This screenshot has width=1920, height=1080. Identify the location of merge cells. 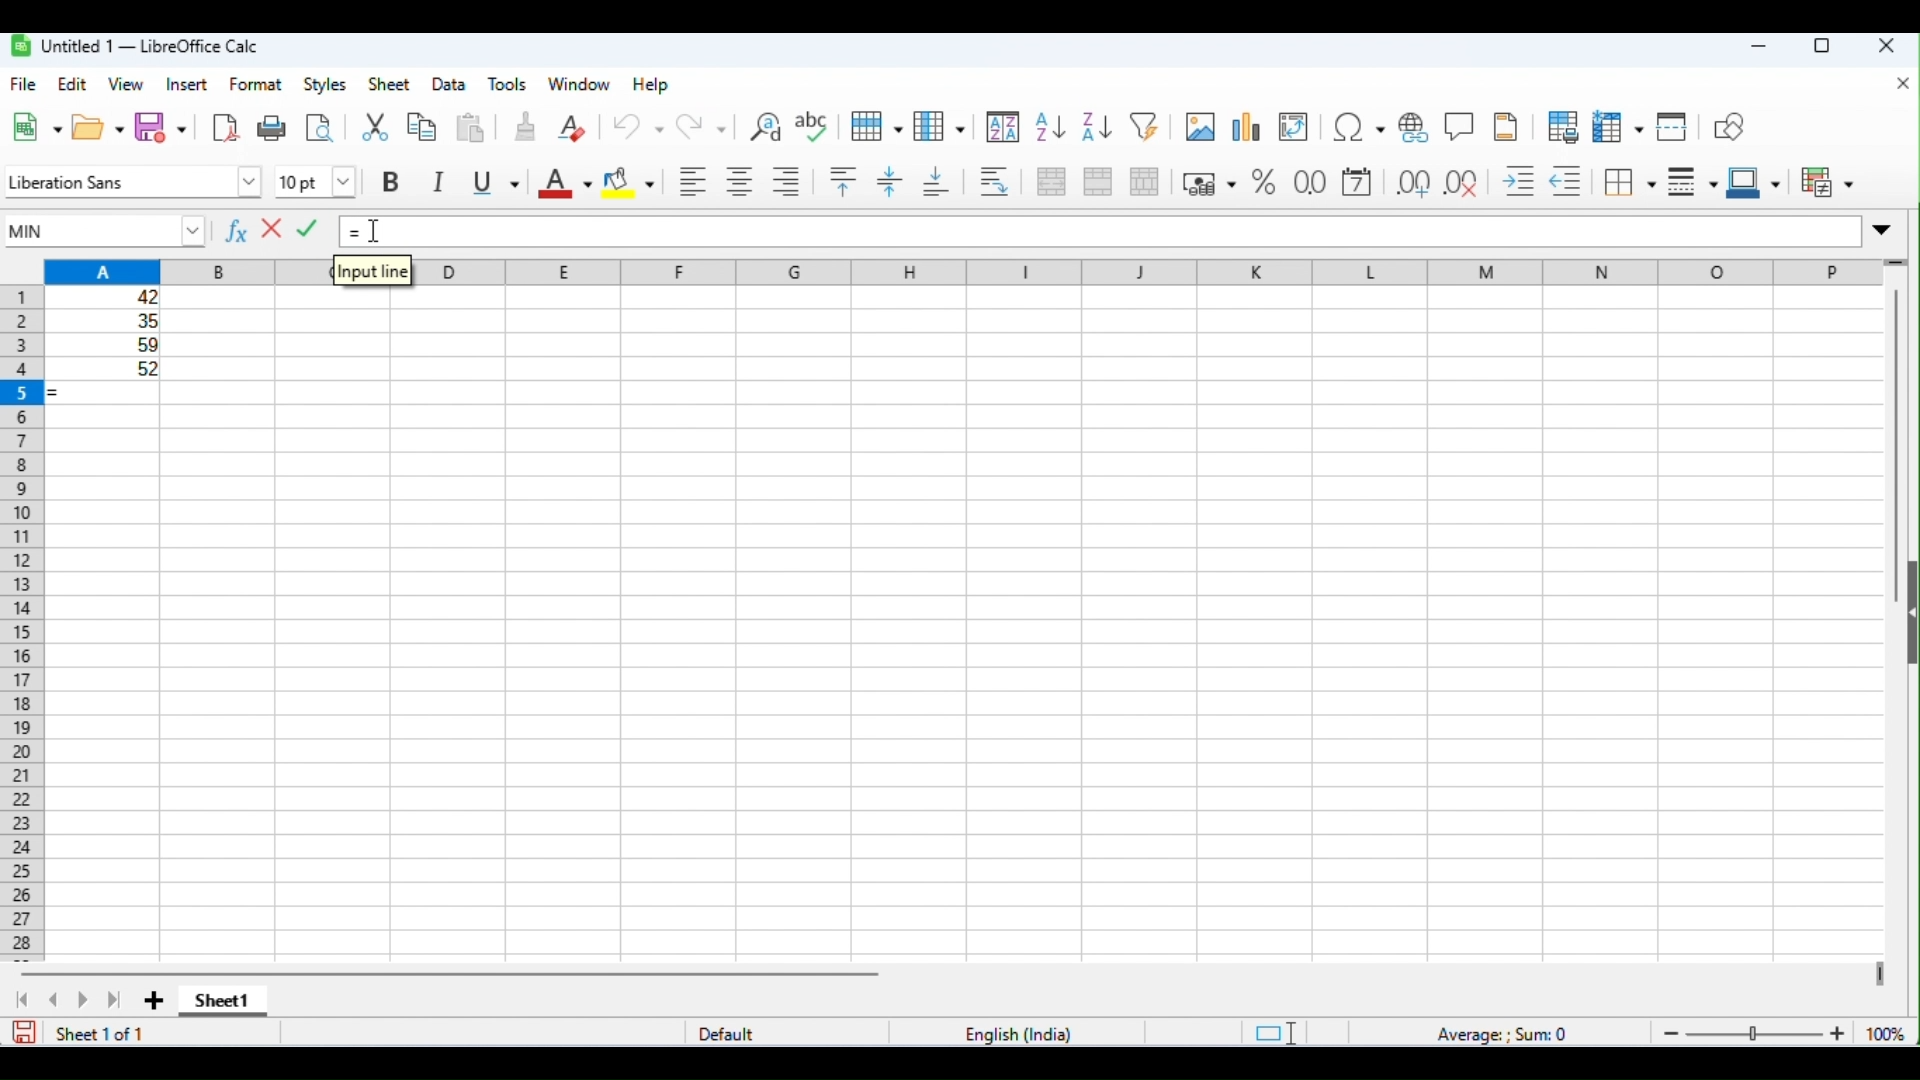
(1097, 181).